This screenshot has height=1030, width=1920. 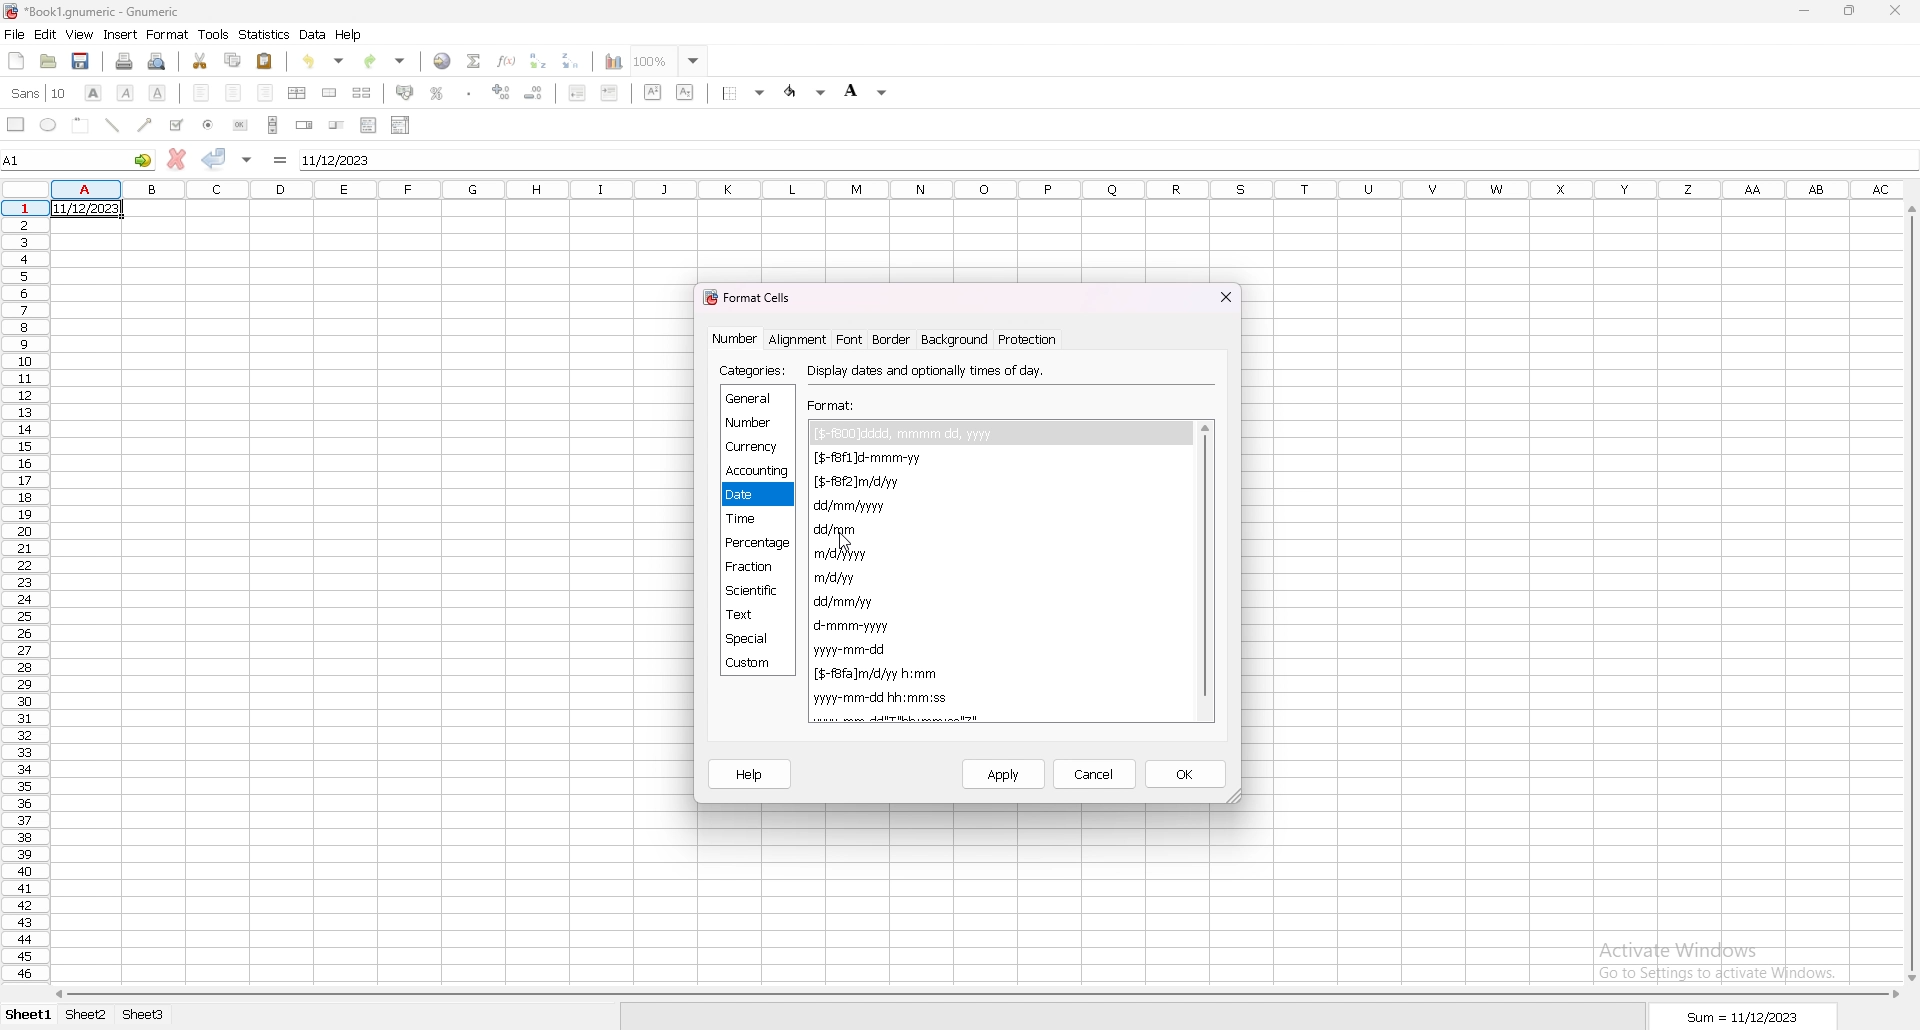 I want to click on radio button, so click(x=209, y=125).